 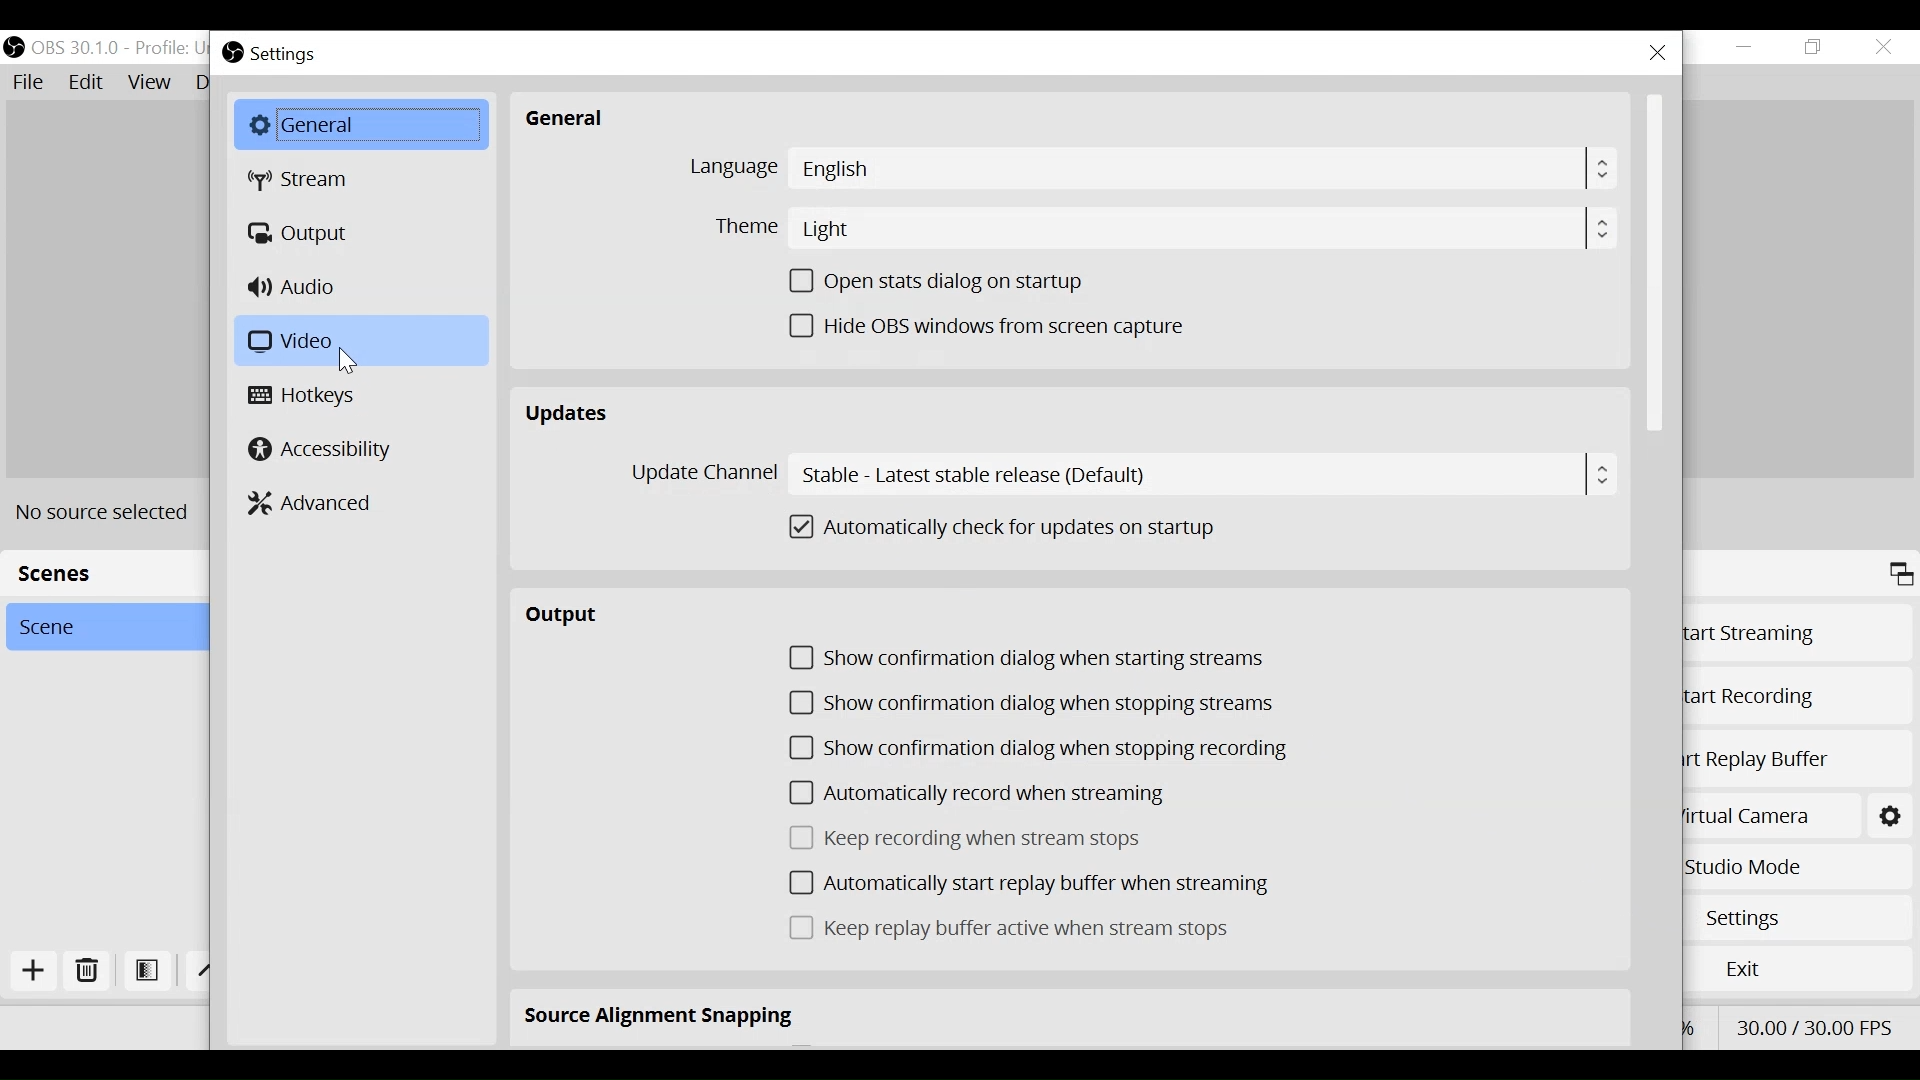 I want to click on Video, so click(x=357, y=341).